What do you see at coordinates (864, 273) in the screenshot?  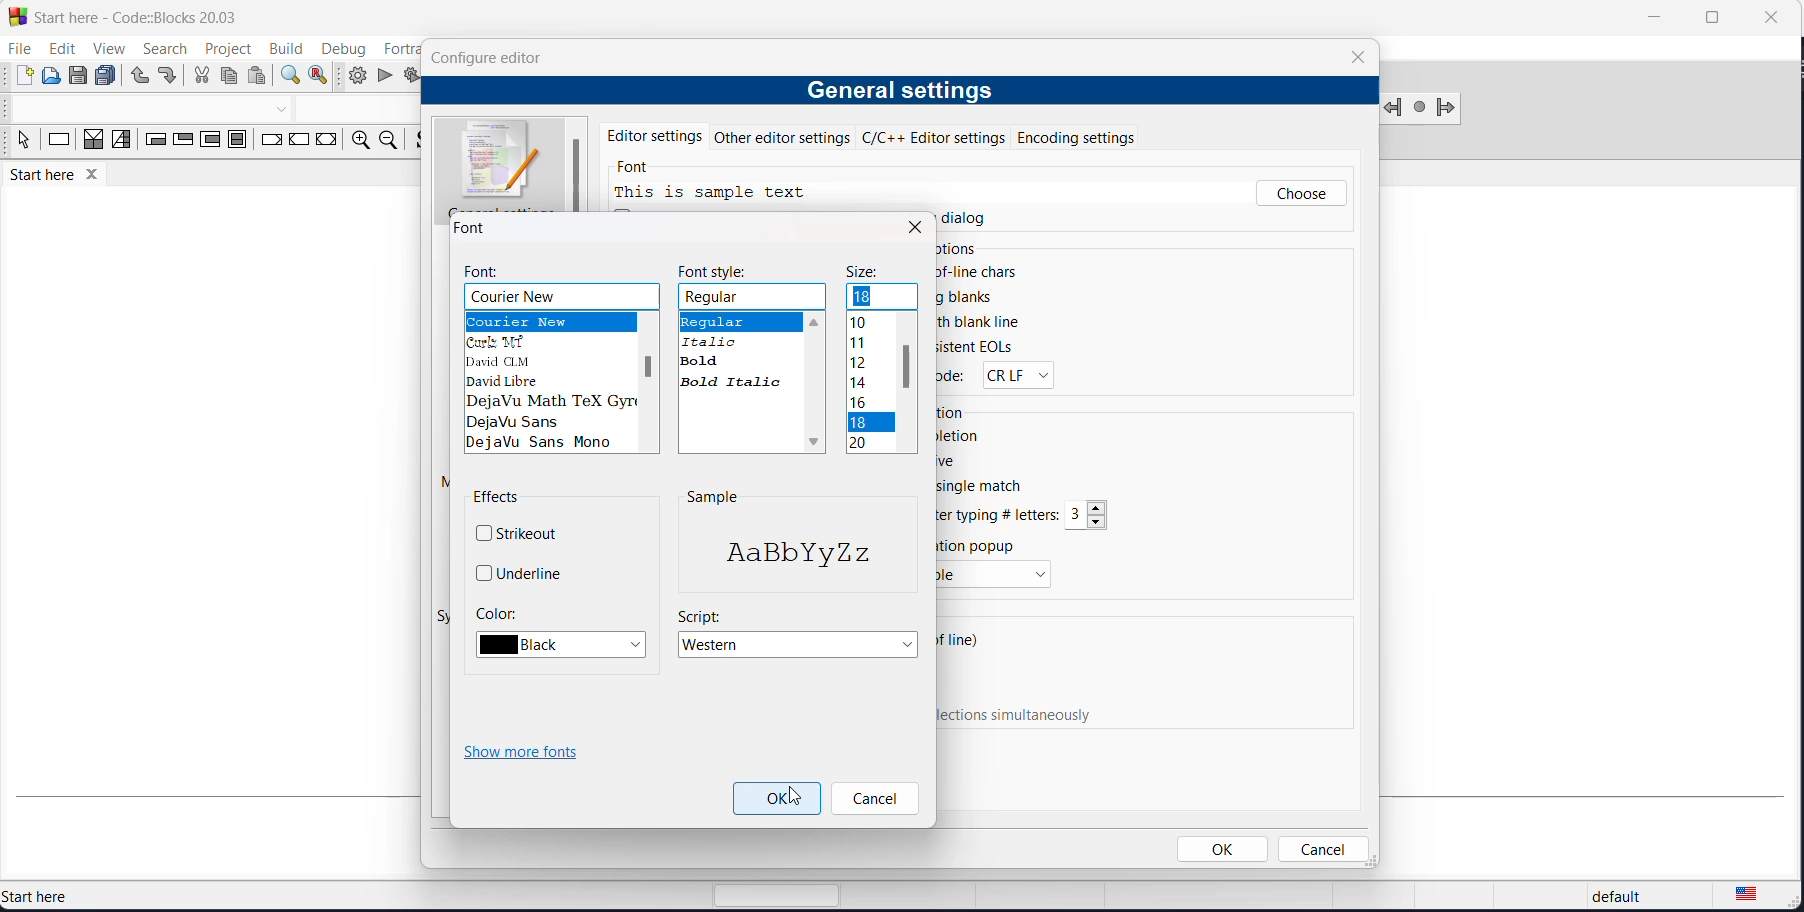 I see `size ` at bounding box center [864, 273].